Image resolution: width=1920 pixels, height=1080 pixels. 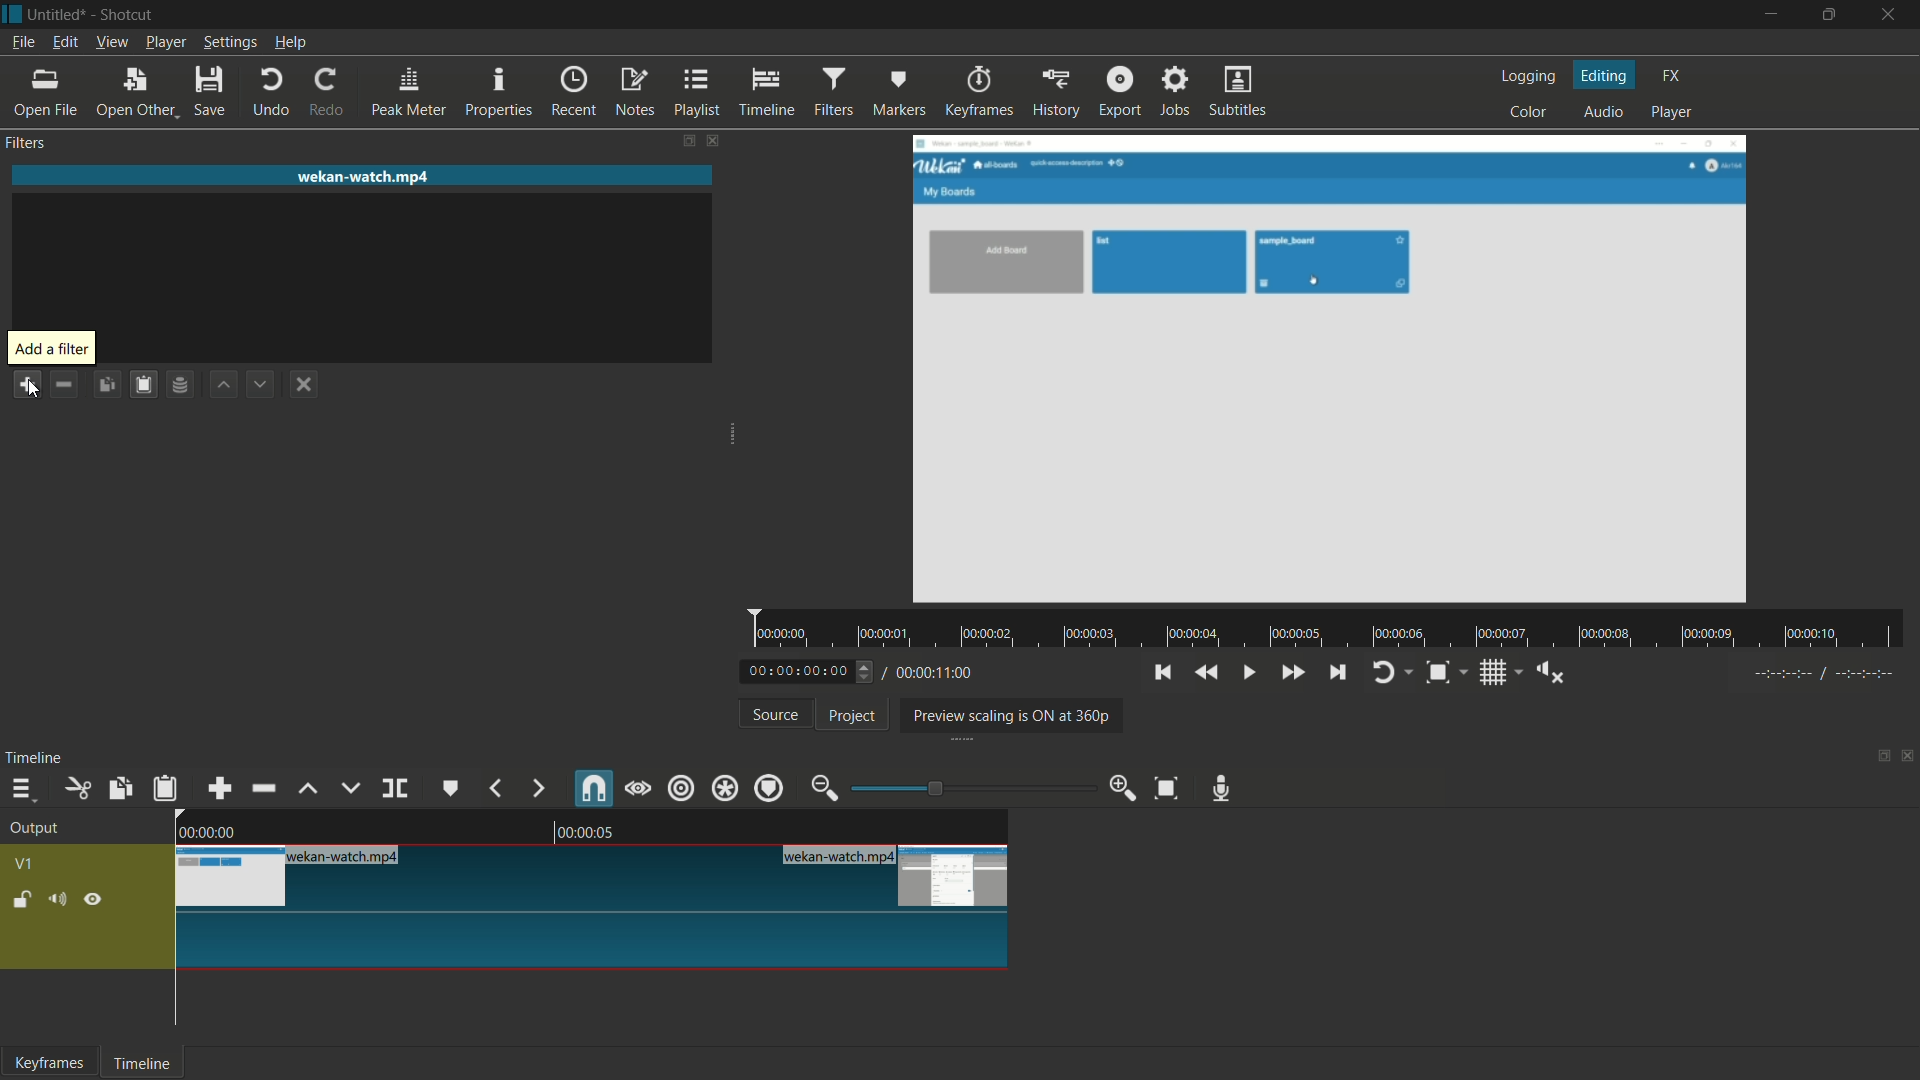 I want to click on remove a filter, so click(x=64, y=386).